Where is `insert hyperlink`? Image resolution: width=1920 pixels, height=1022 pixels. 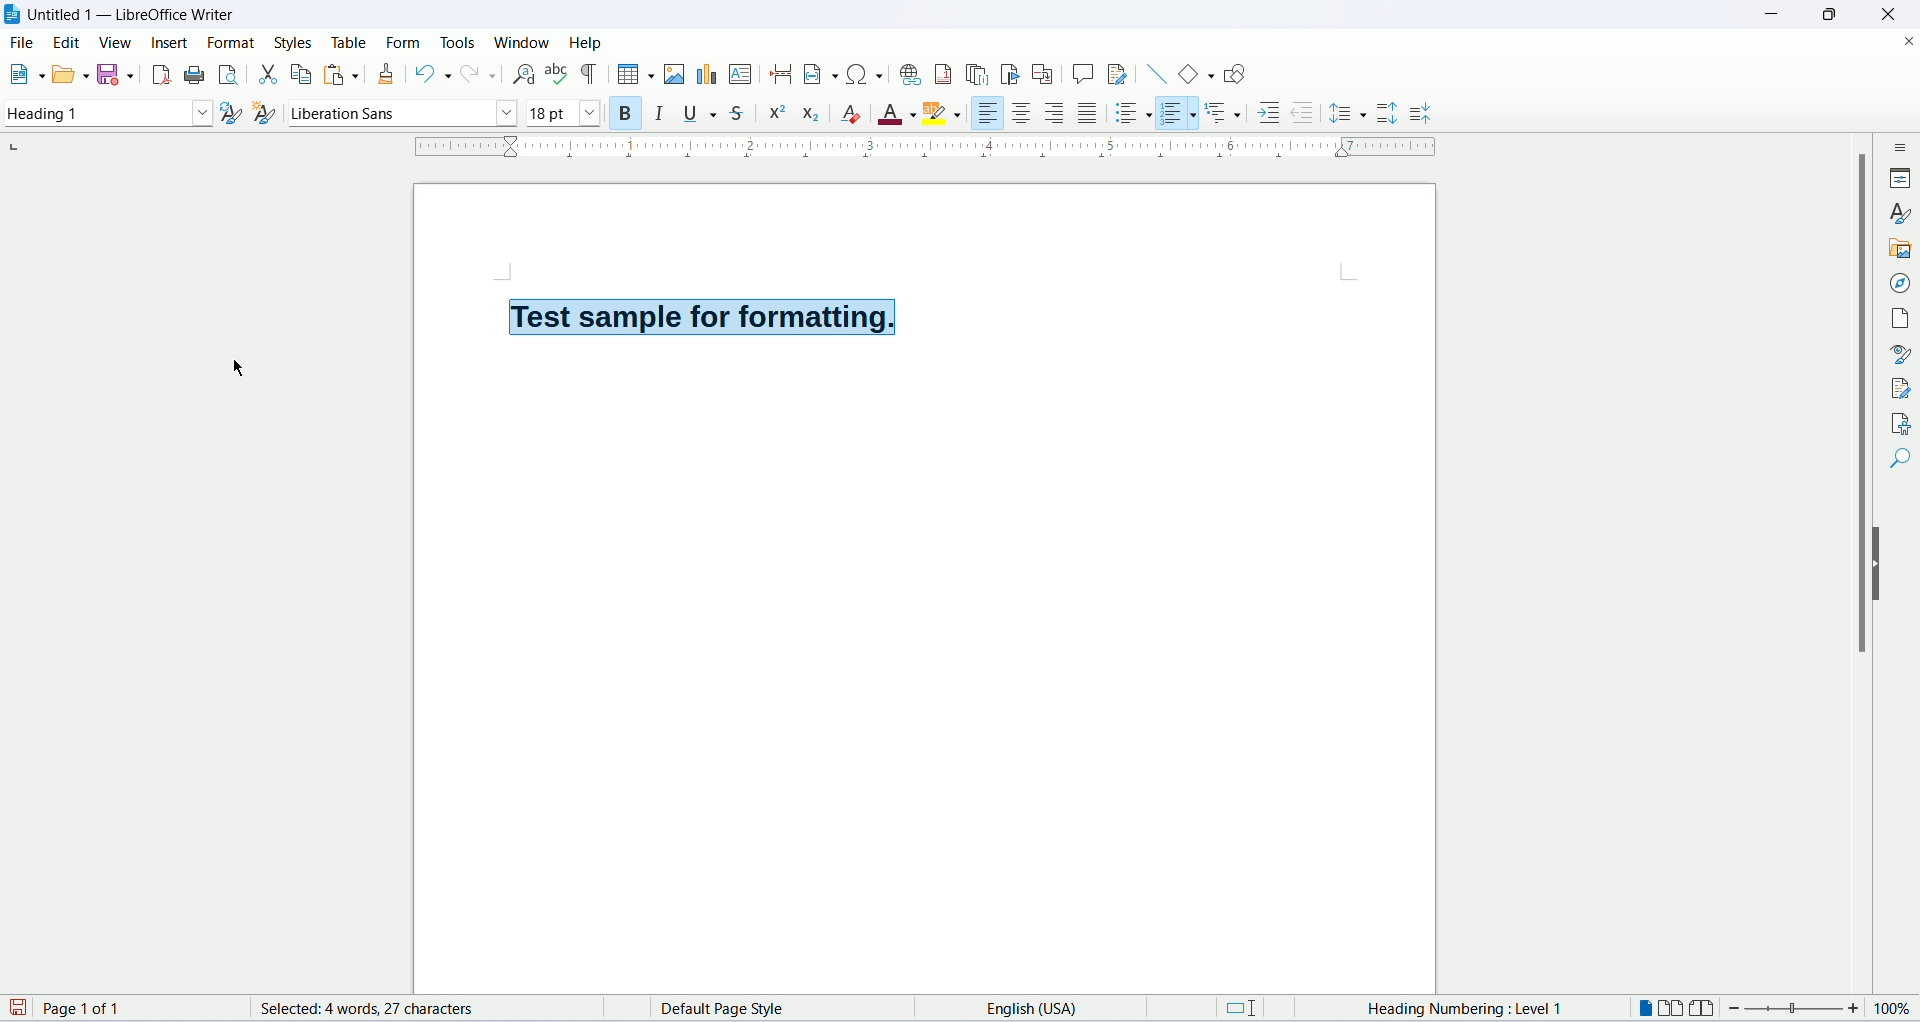
insert hyperlink is located at coordinates (908, 72).